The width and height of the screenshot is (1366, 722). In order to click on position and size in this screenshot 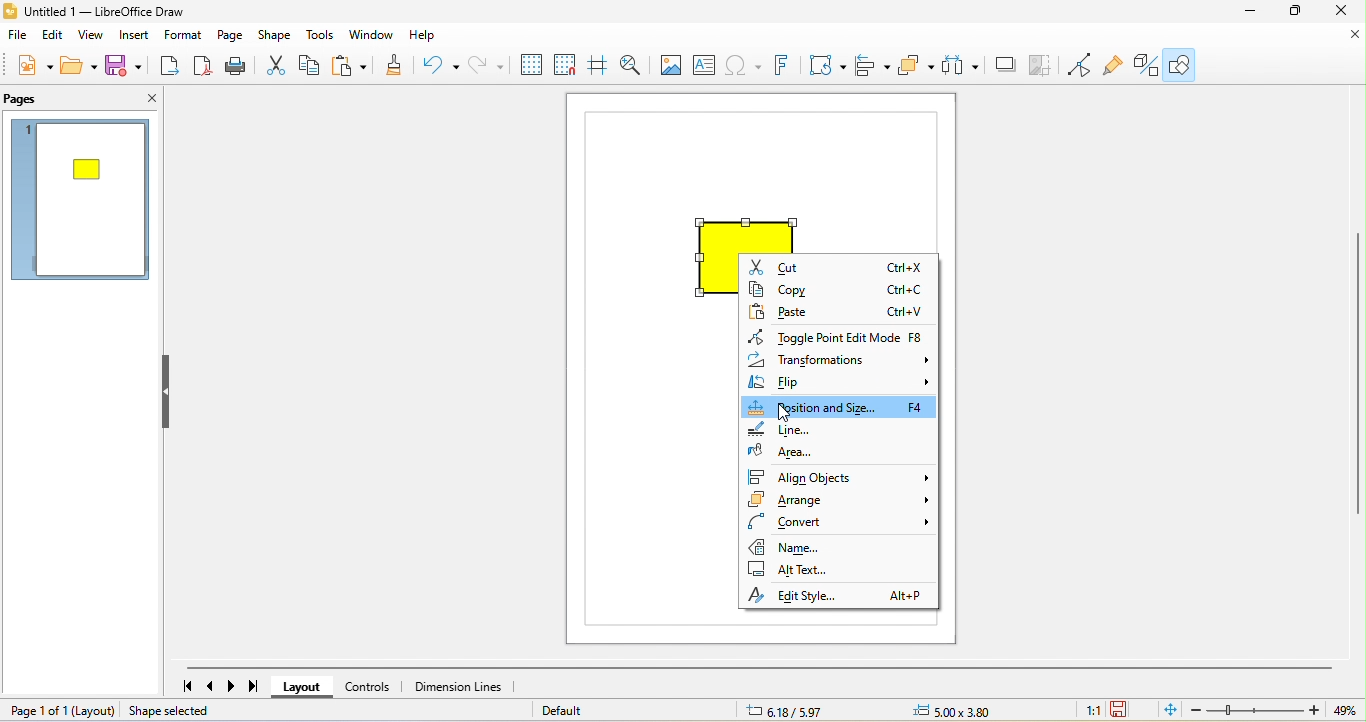, I will do `click(842, 409)`.